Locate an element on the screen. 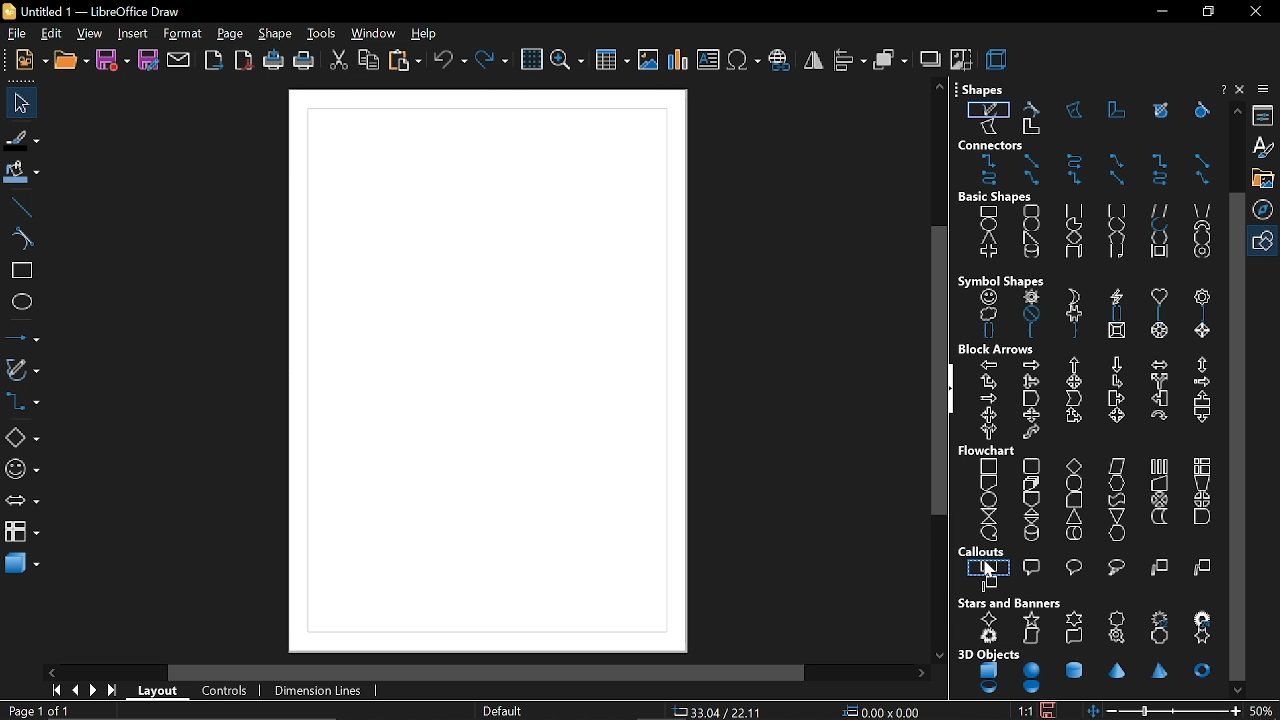 This screenshot has height=720, width=1280. right arrow callout is located at coordinates (1115, 399).